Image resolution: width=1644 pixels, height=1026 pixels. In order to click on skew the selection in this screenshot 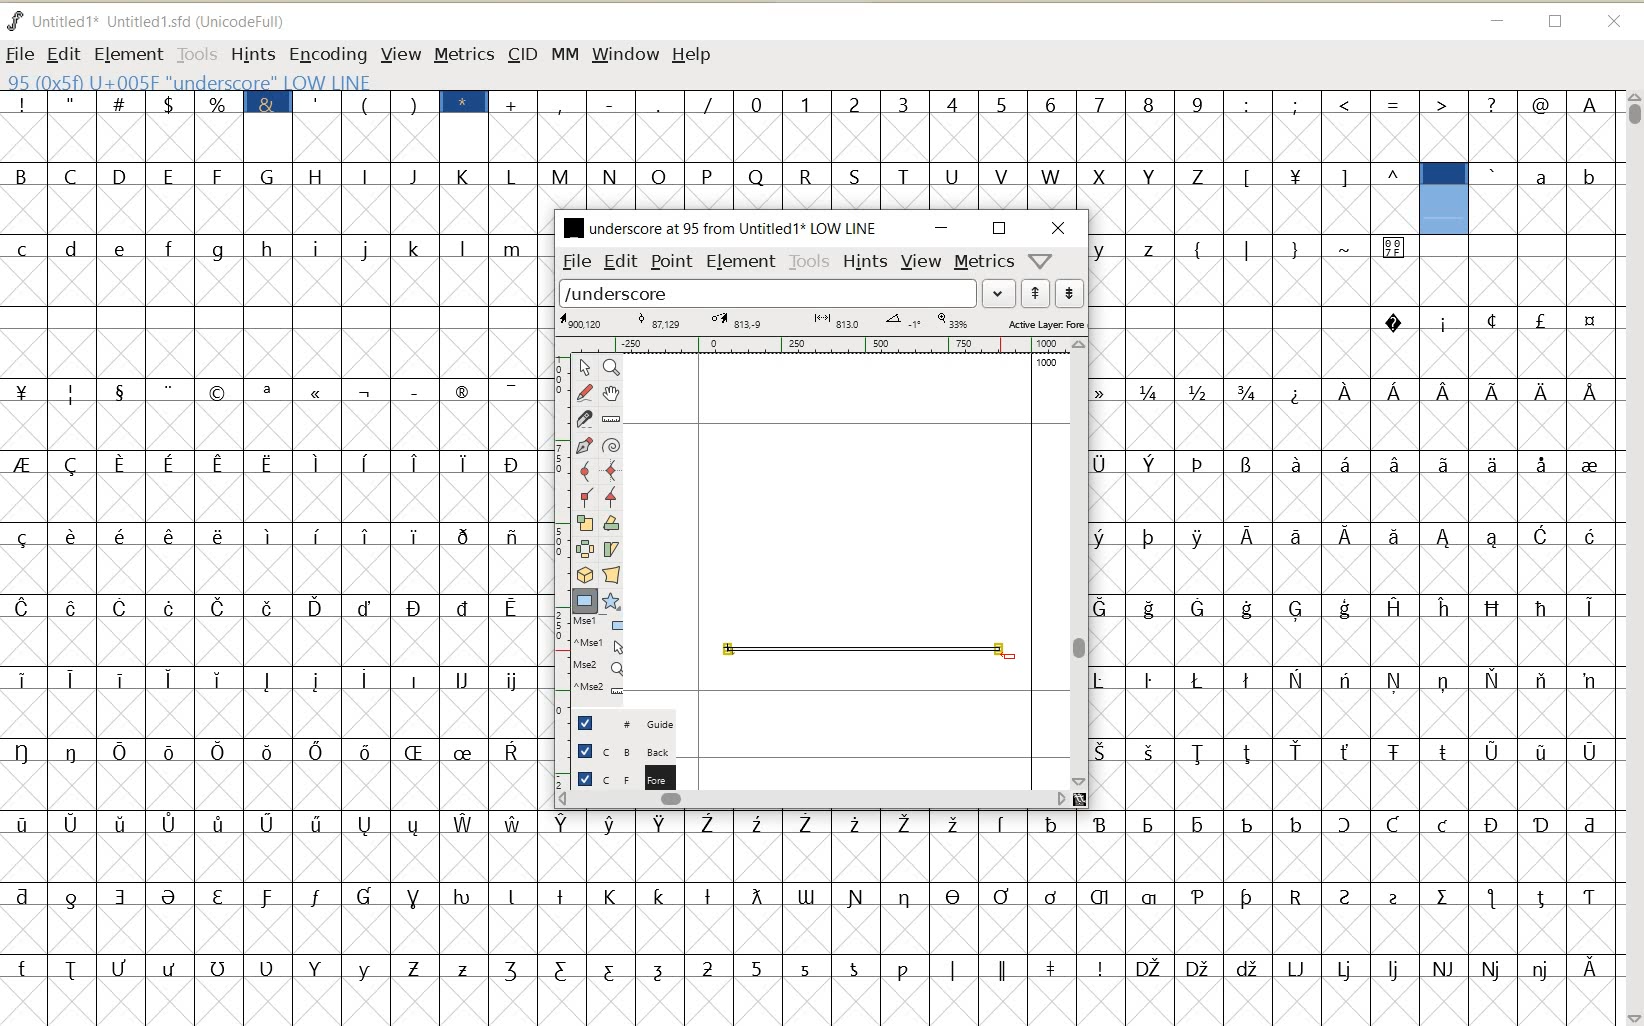, I will do `click(610, 550)`.